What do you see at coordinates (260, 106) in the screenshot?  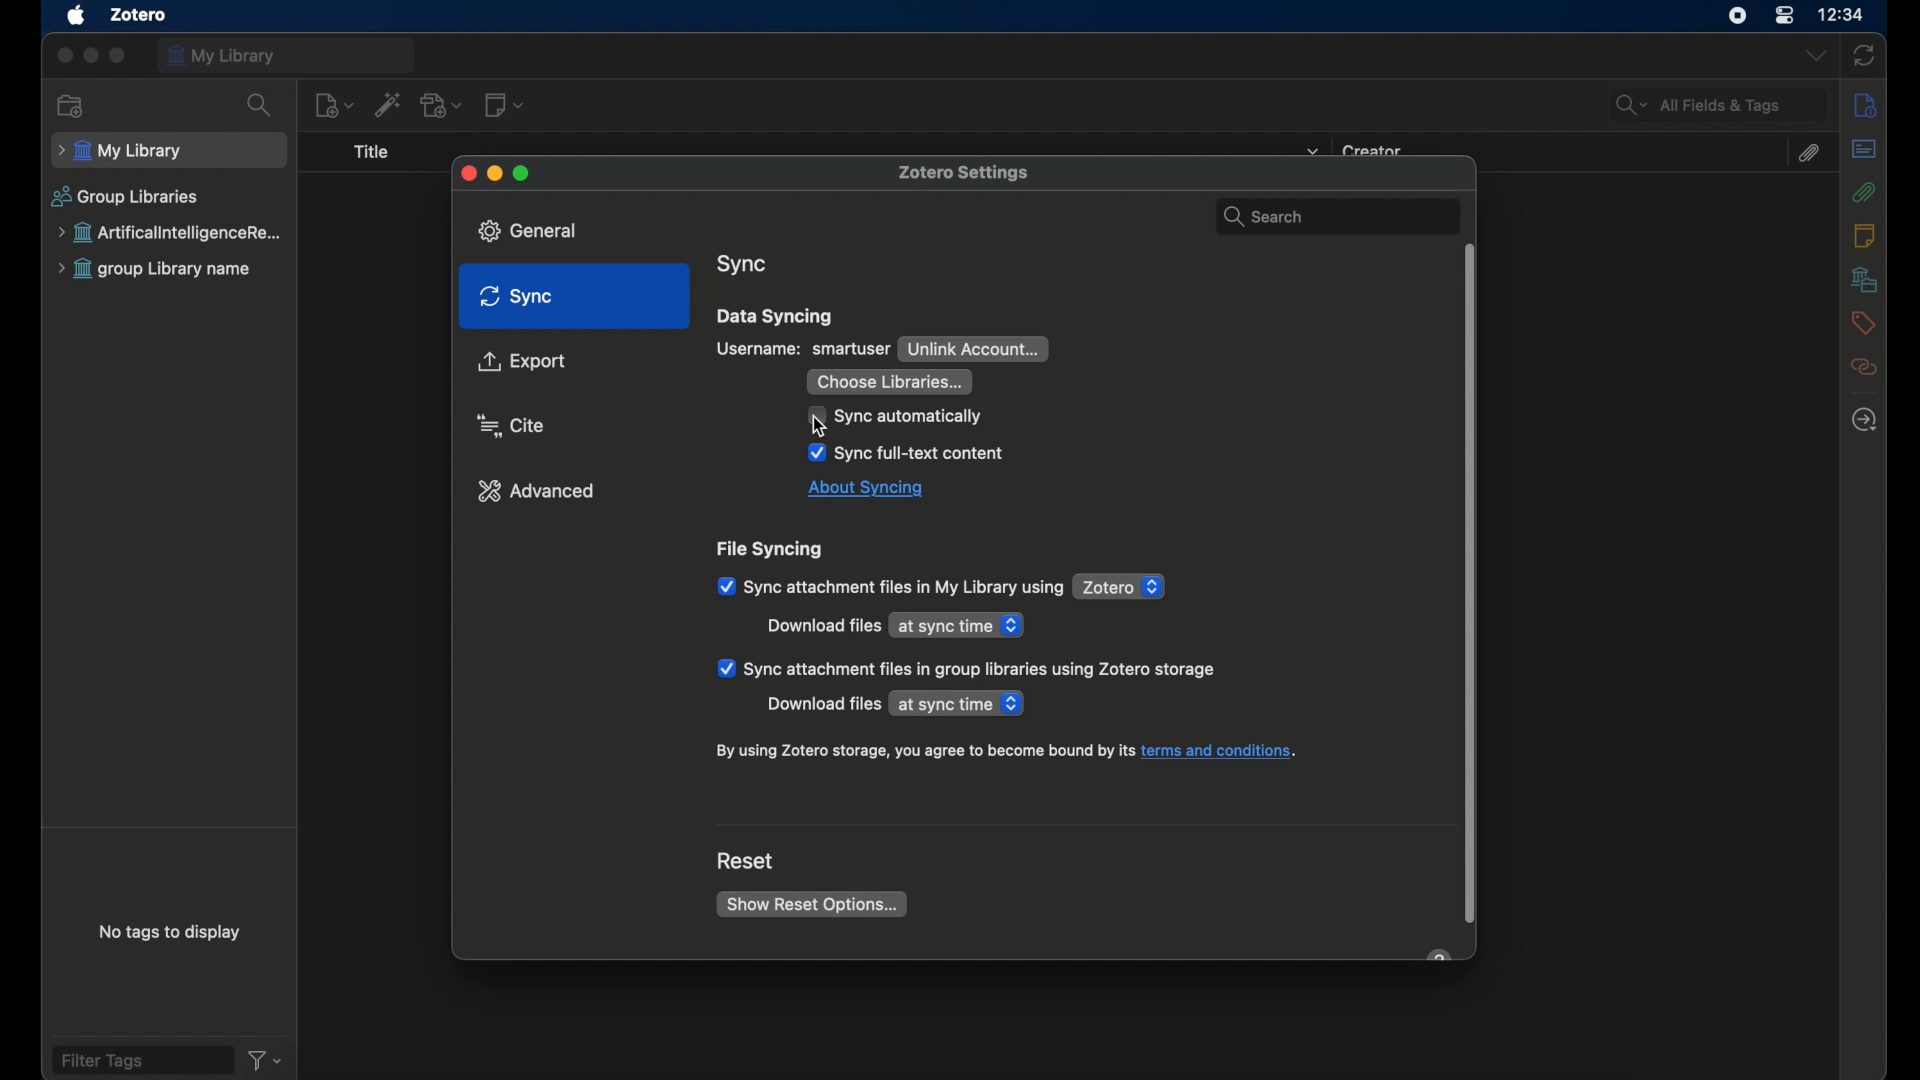 I see `search` at bounding box center [260, 106].